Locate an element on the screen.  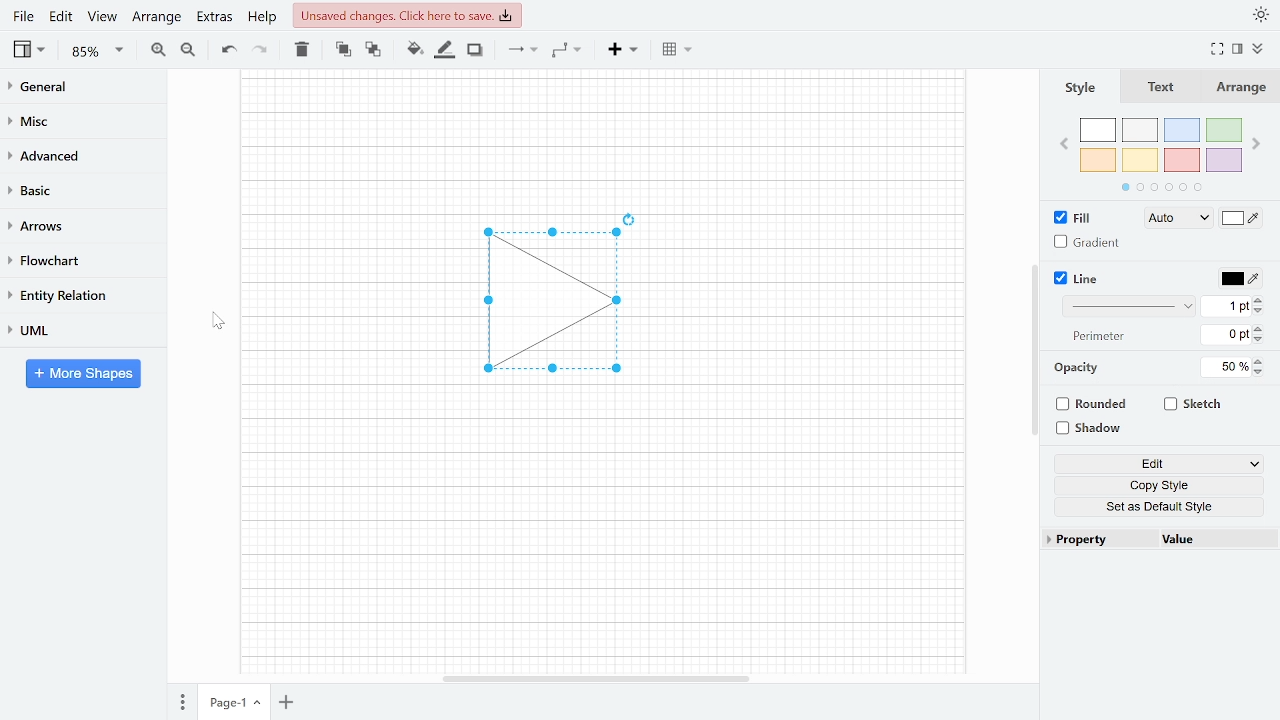
Table is located at coordinates (679, 48).